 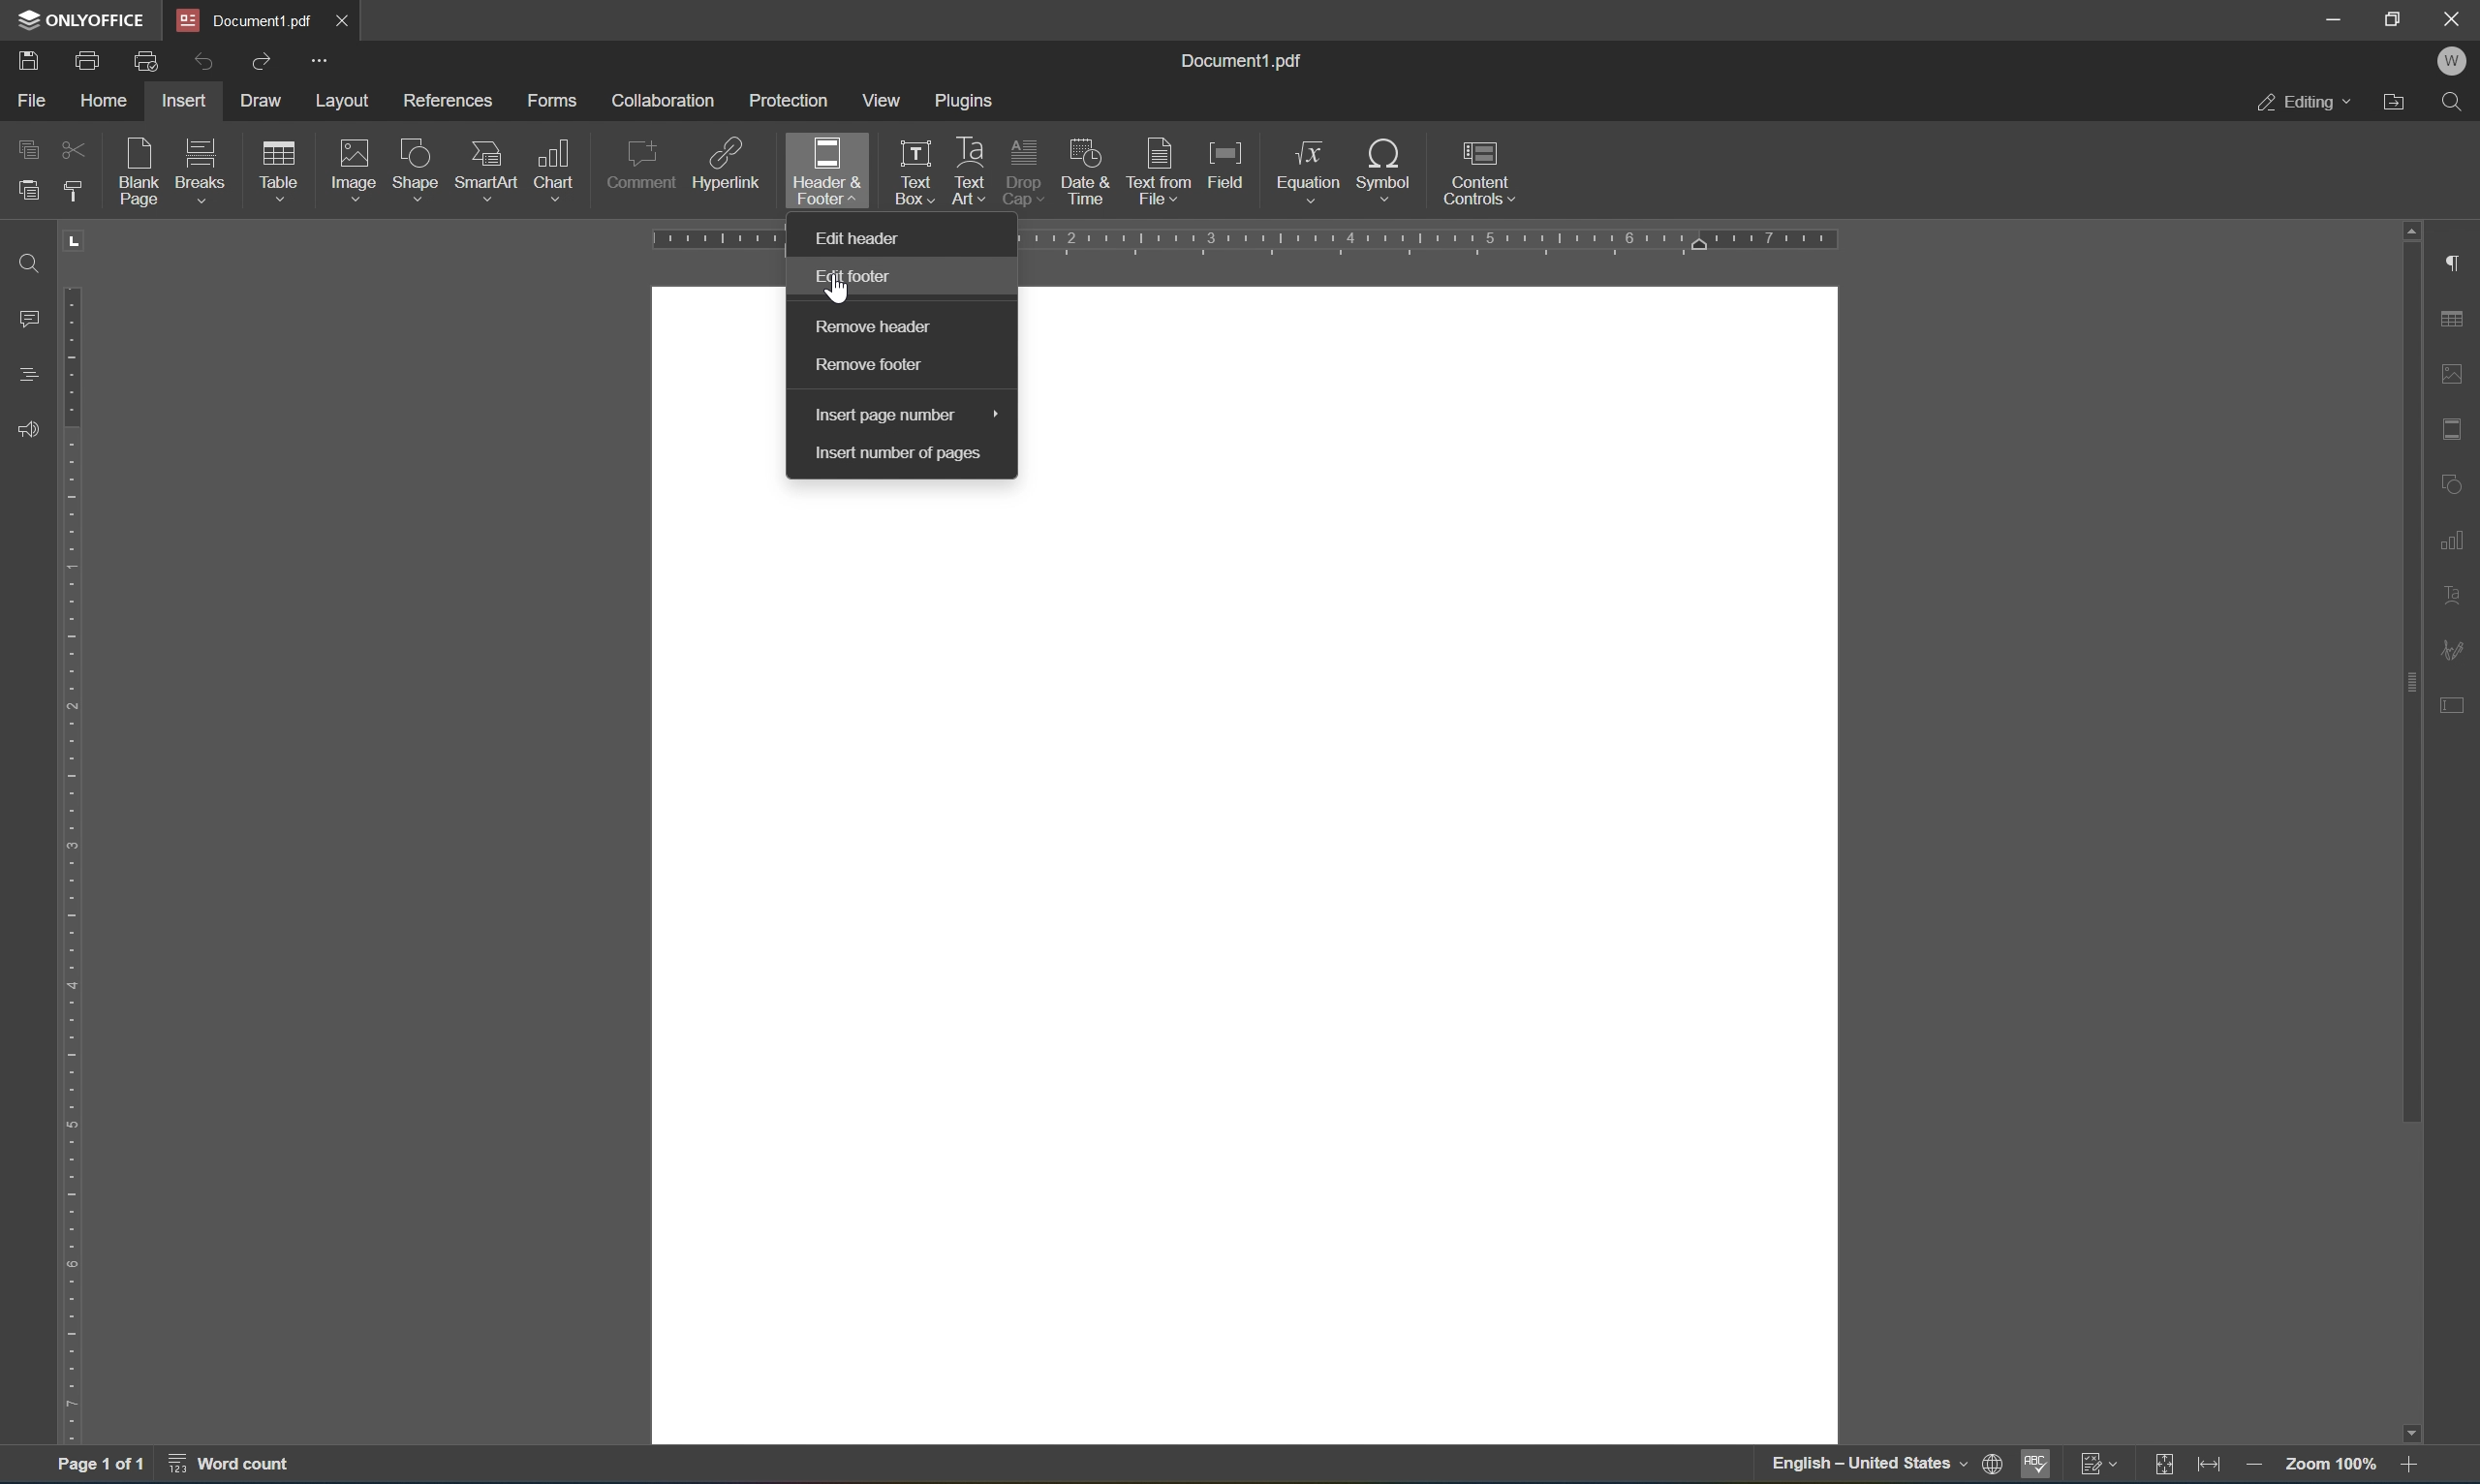 I want to click on editing, so click(x=2303, y=100).